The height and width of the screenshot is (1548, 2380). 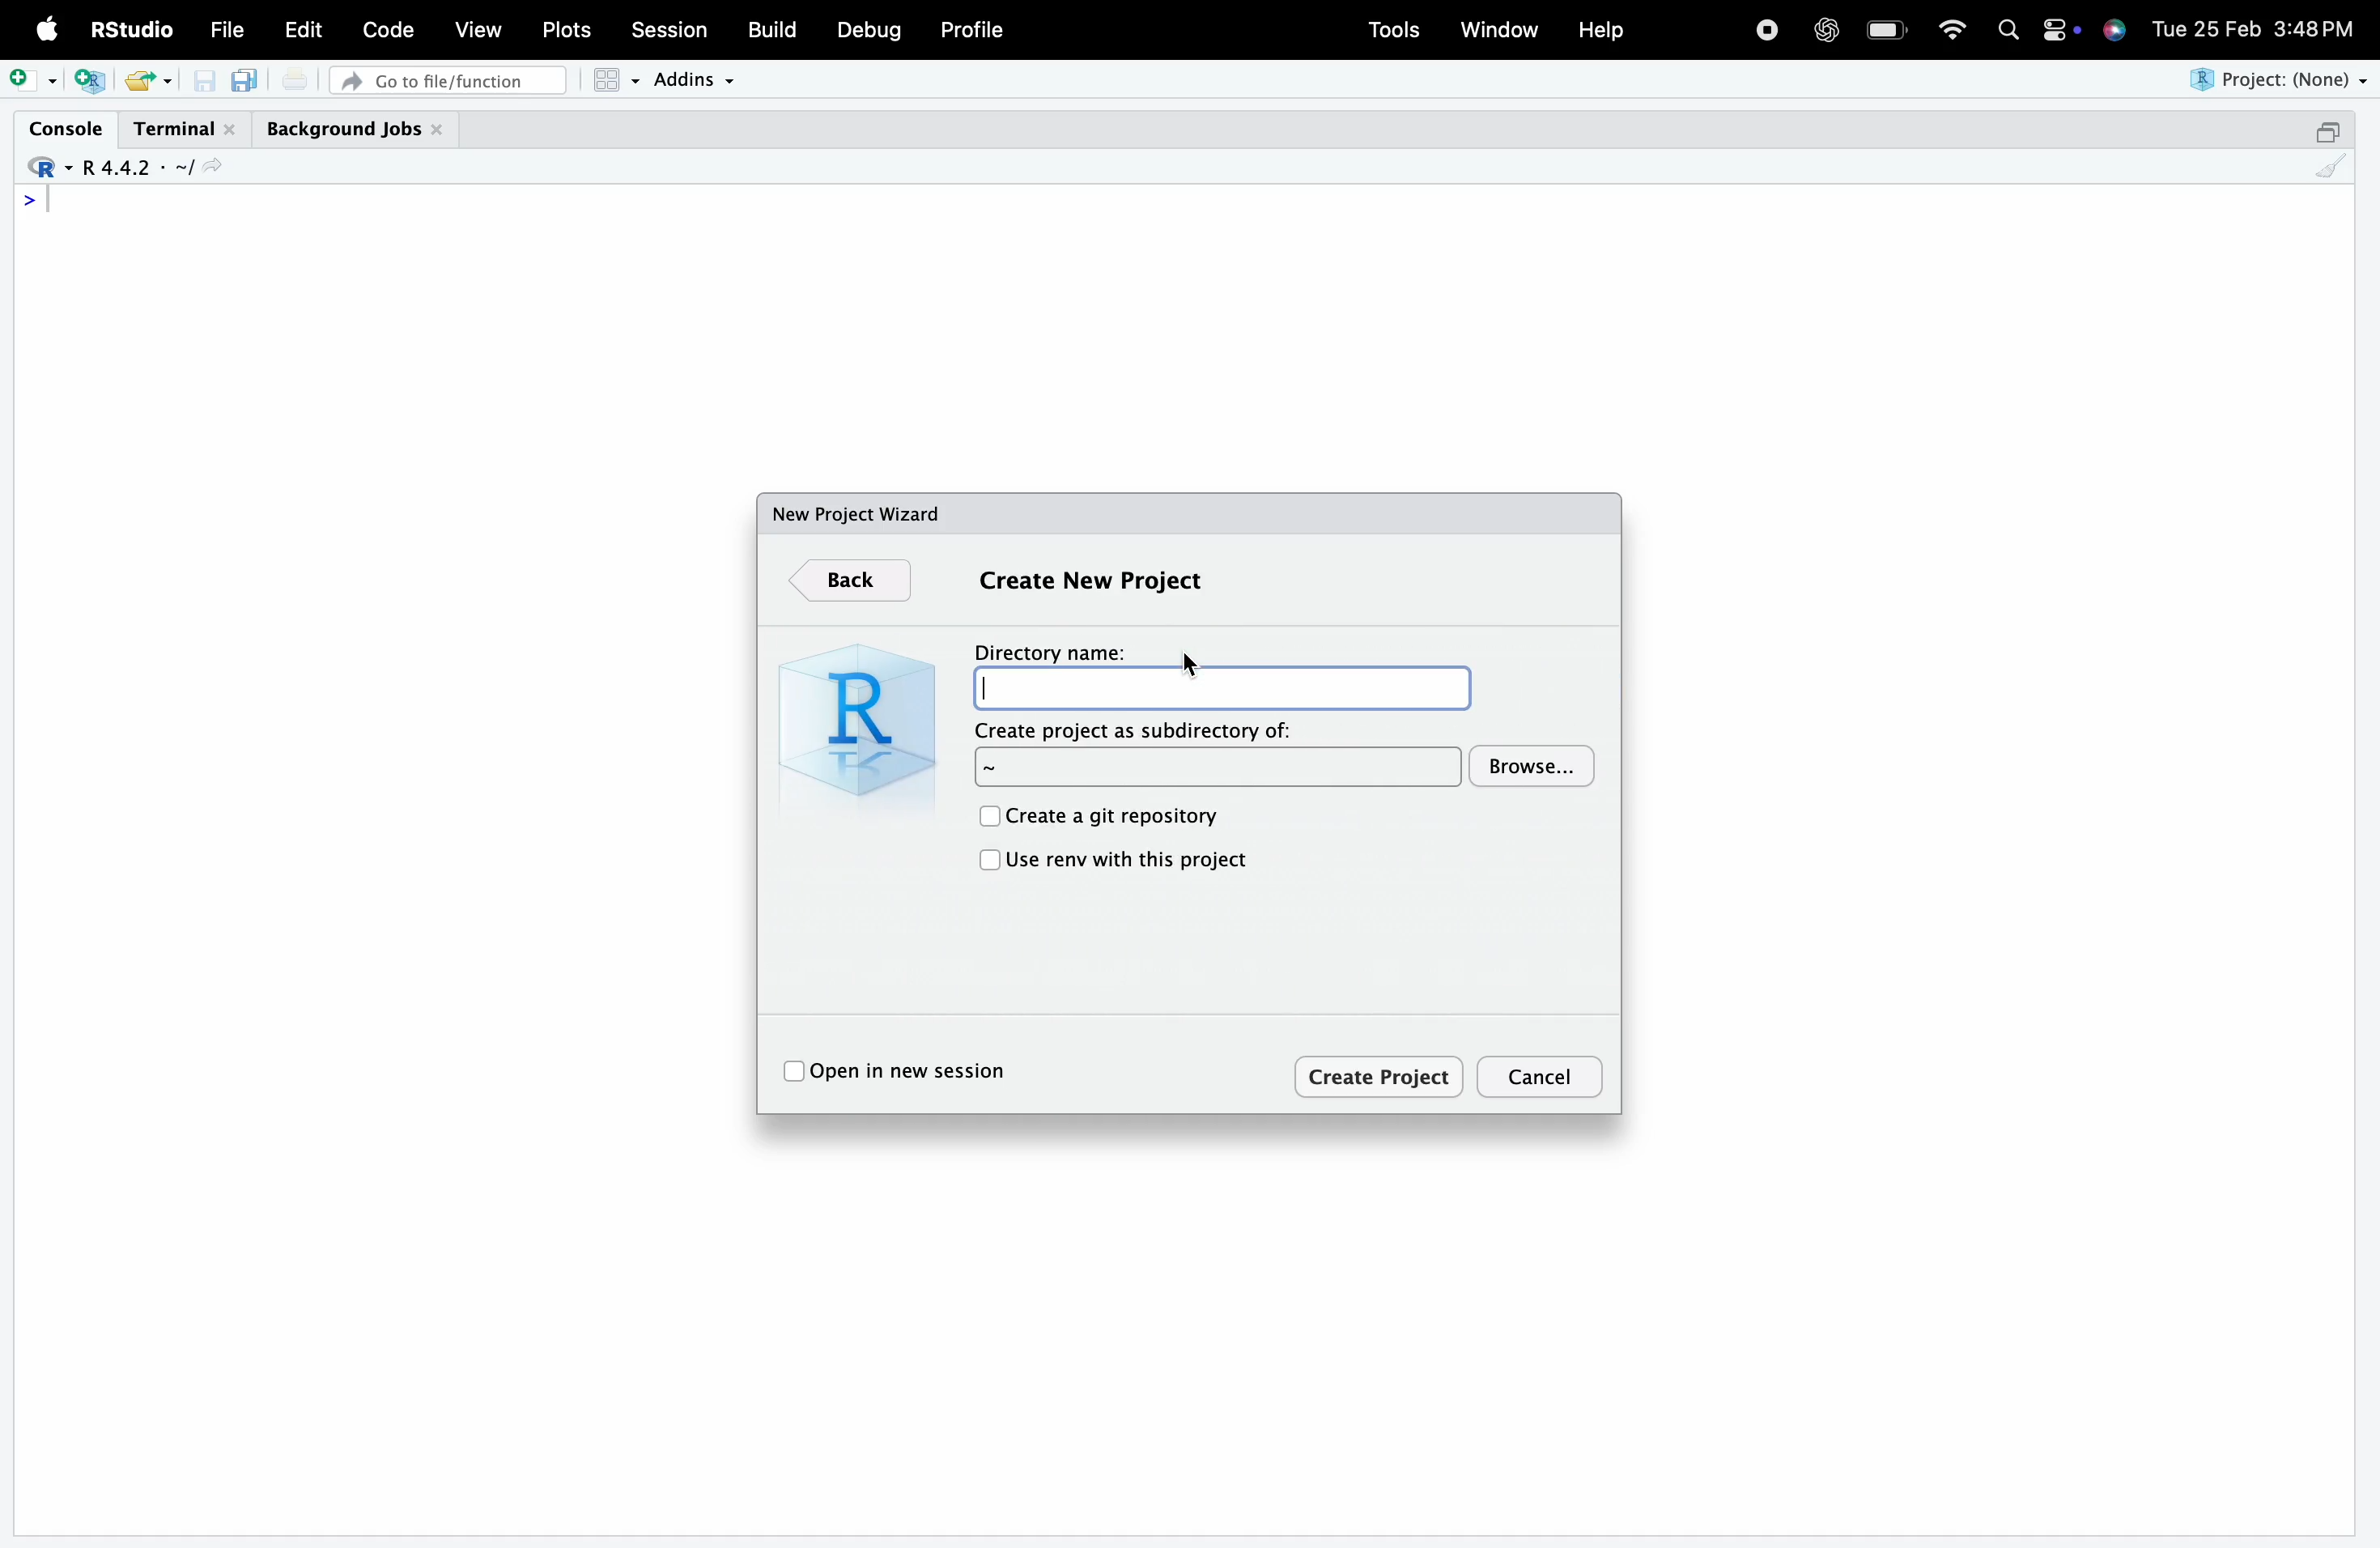 What do you see at coordinates (669, 27) in the screenshot?
I see `Session` at bounding box center [669, 27].